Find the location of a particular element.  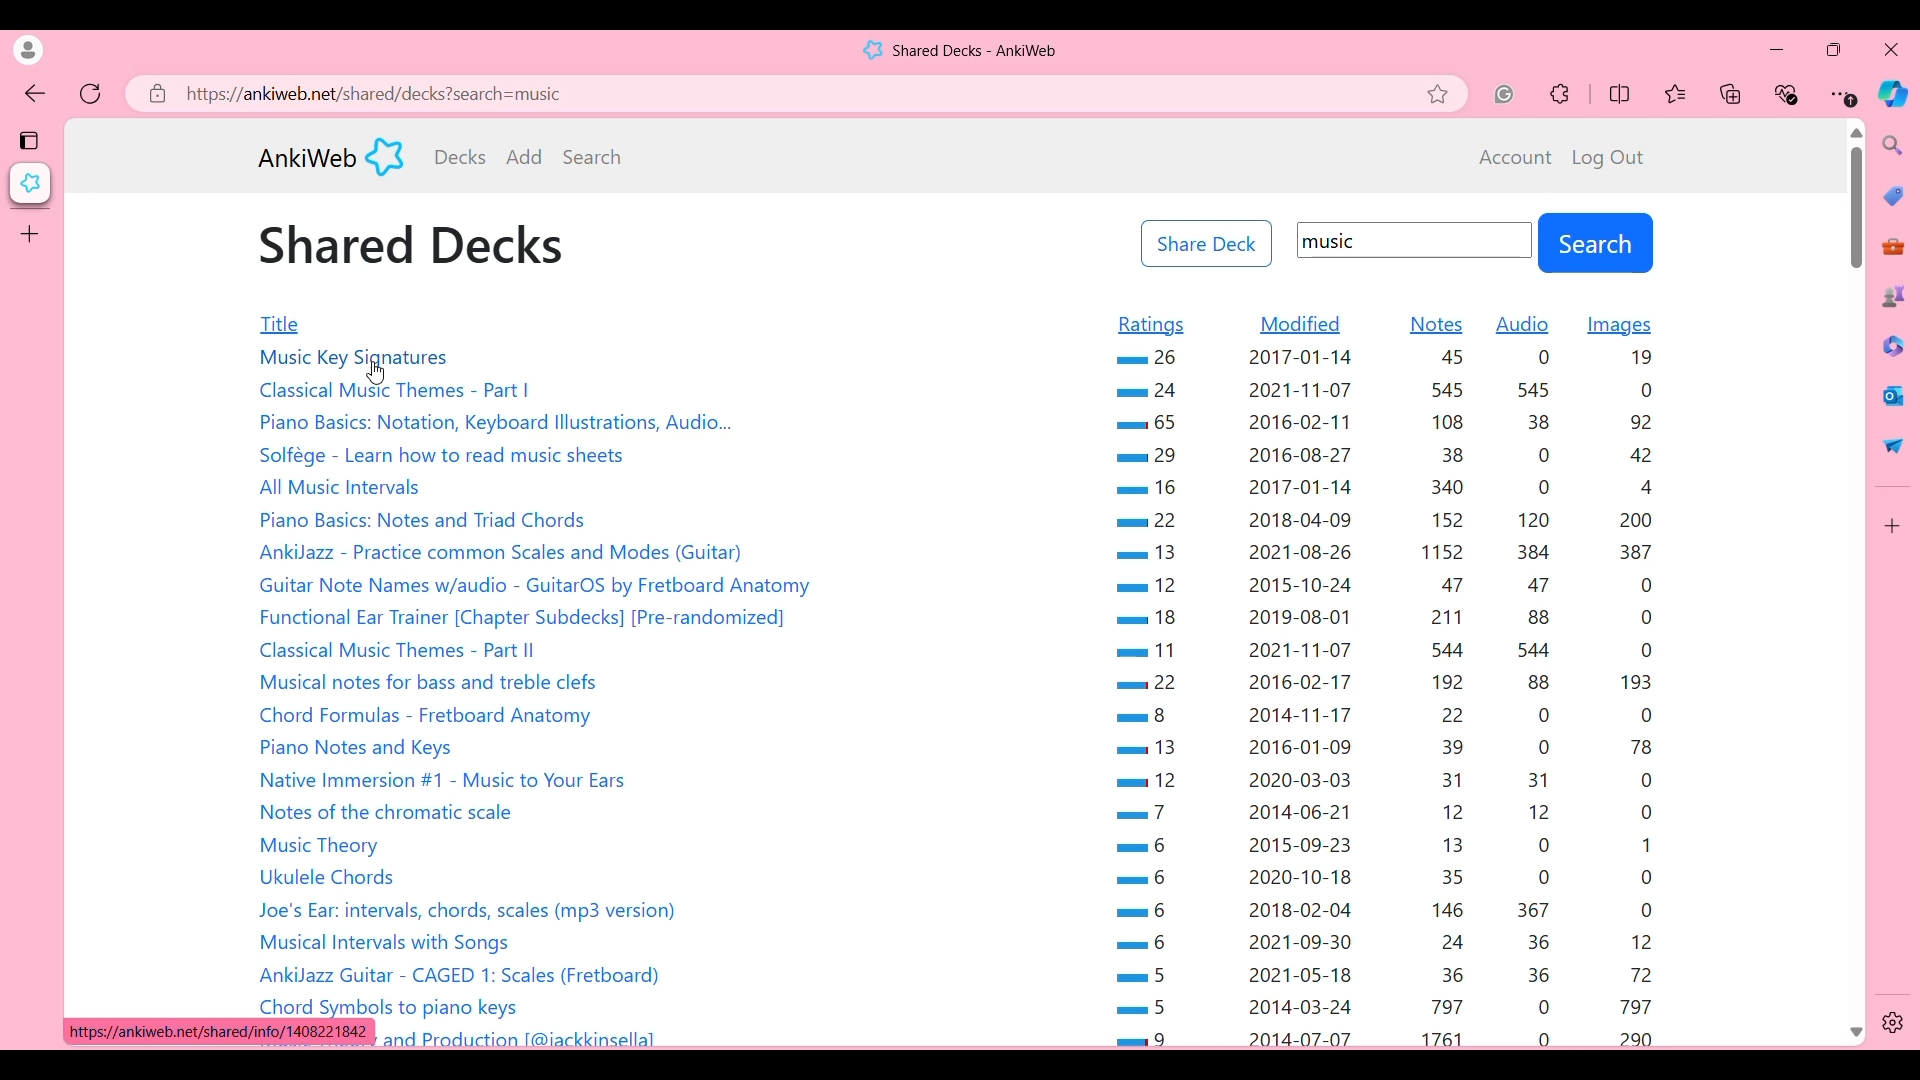

-m 13 2021-08-26 1152 384 387 is located at coordinates (1383, 549).